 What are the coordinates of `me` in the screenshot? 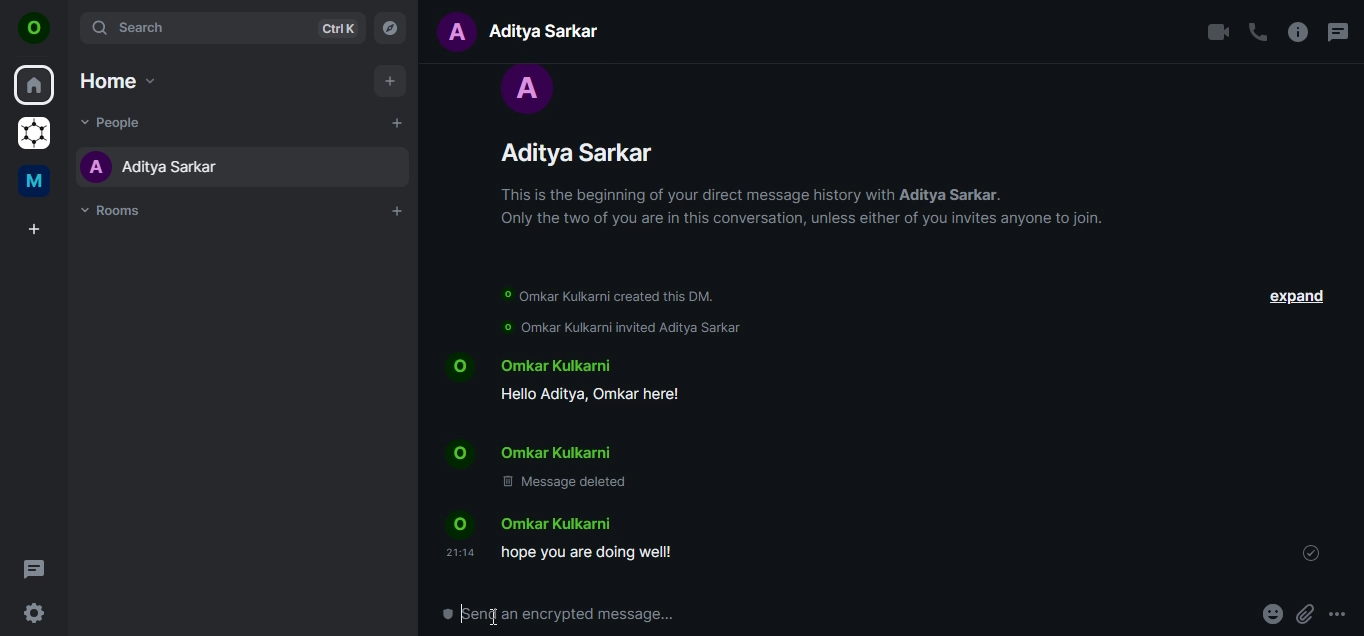 It's located at (33, 181).